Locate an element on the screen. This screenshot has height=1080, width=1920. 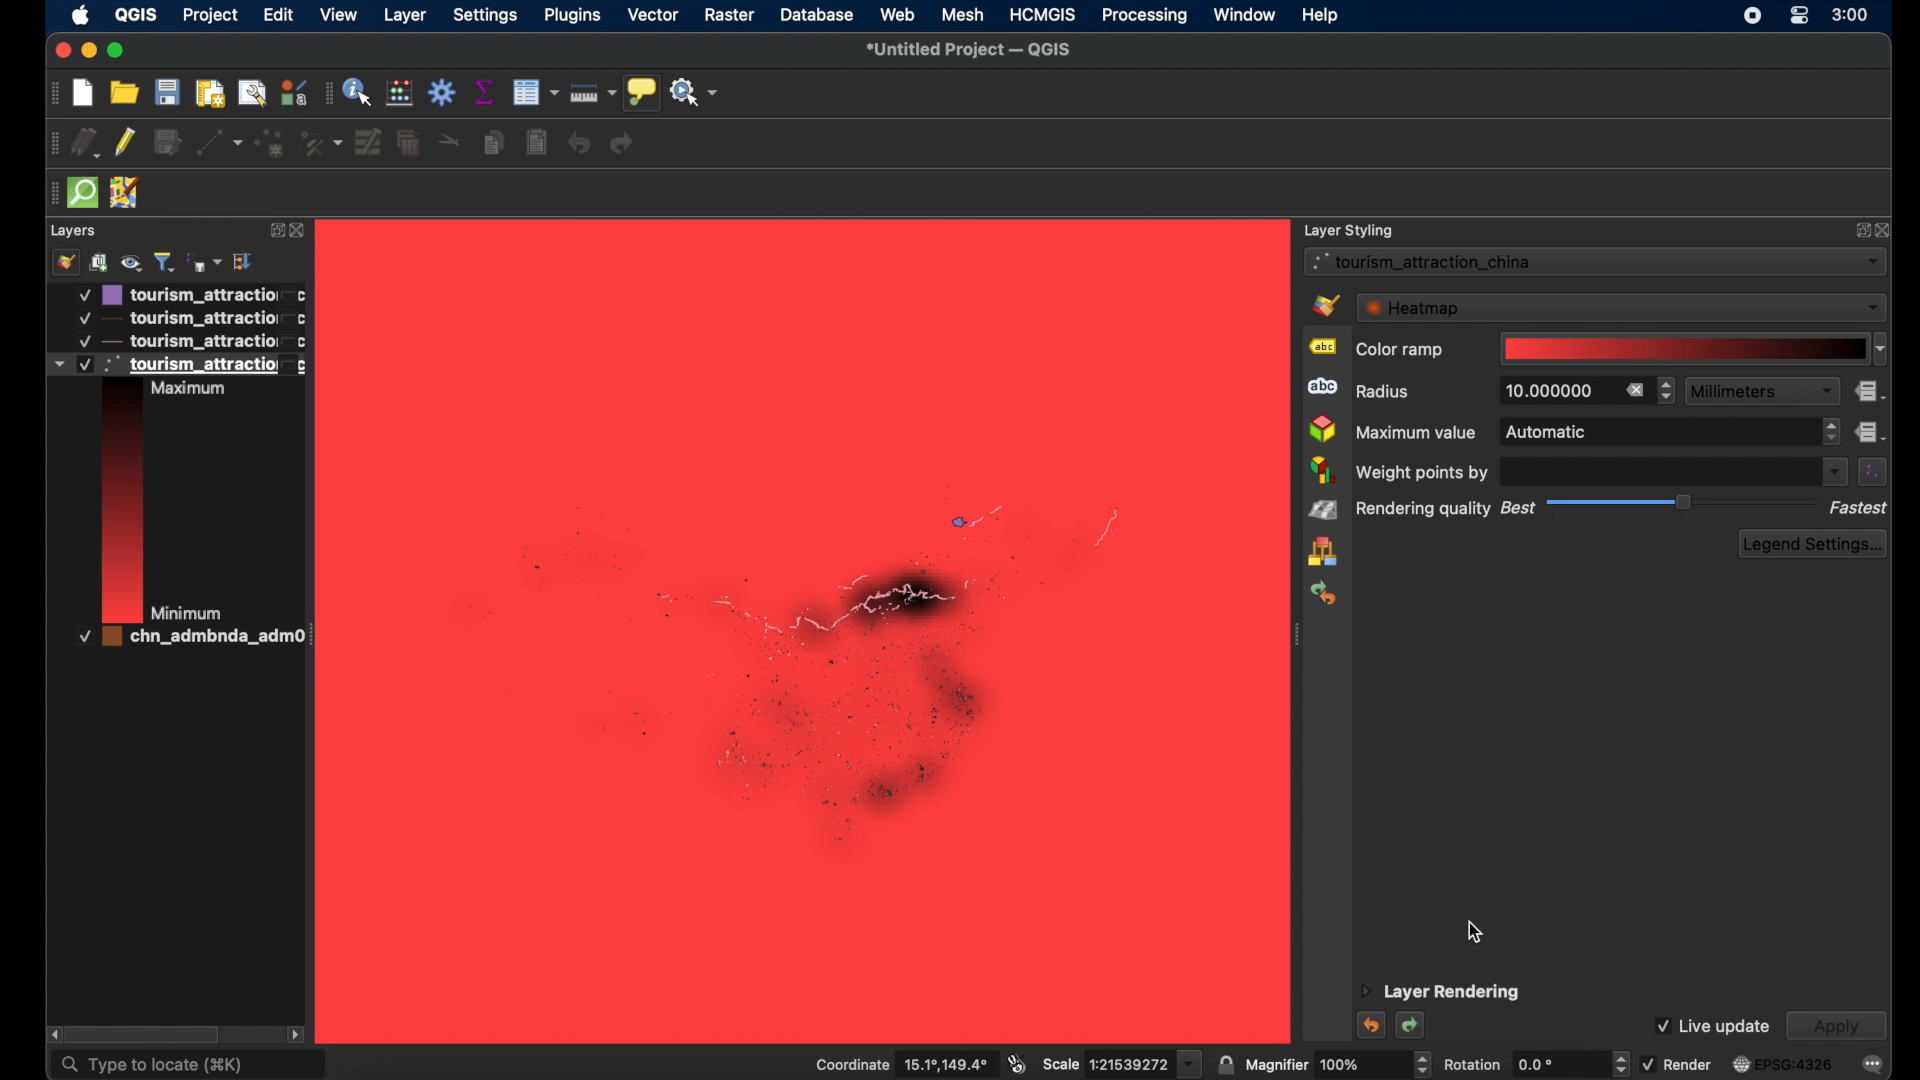
type to locate is located at coordinates (187, 1065).